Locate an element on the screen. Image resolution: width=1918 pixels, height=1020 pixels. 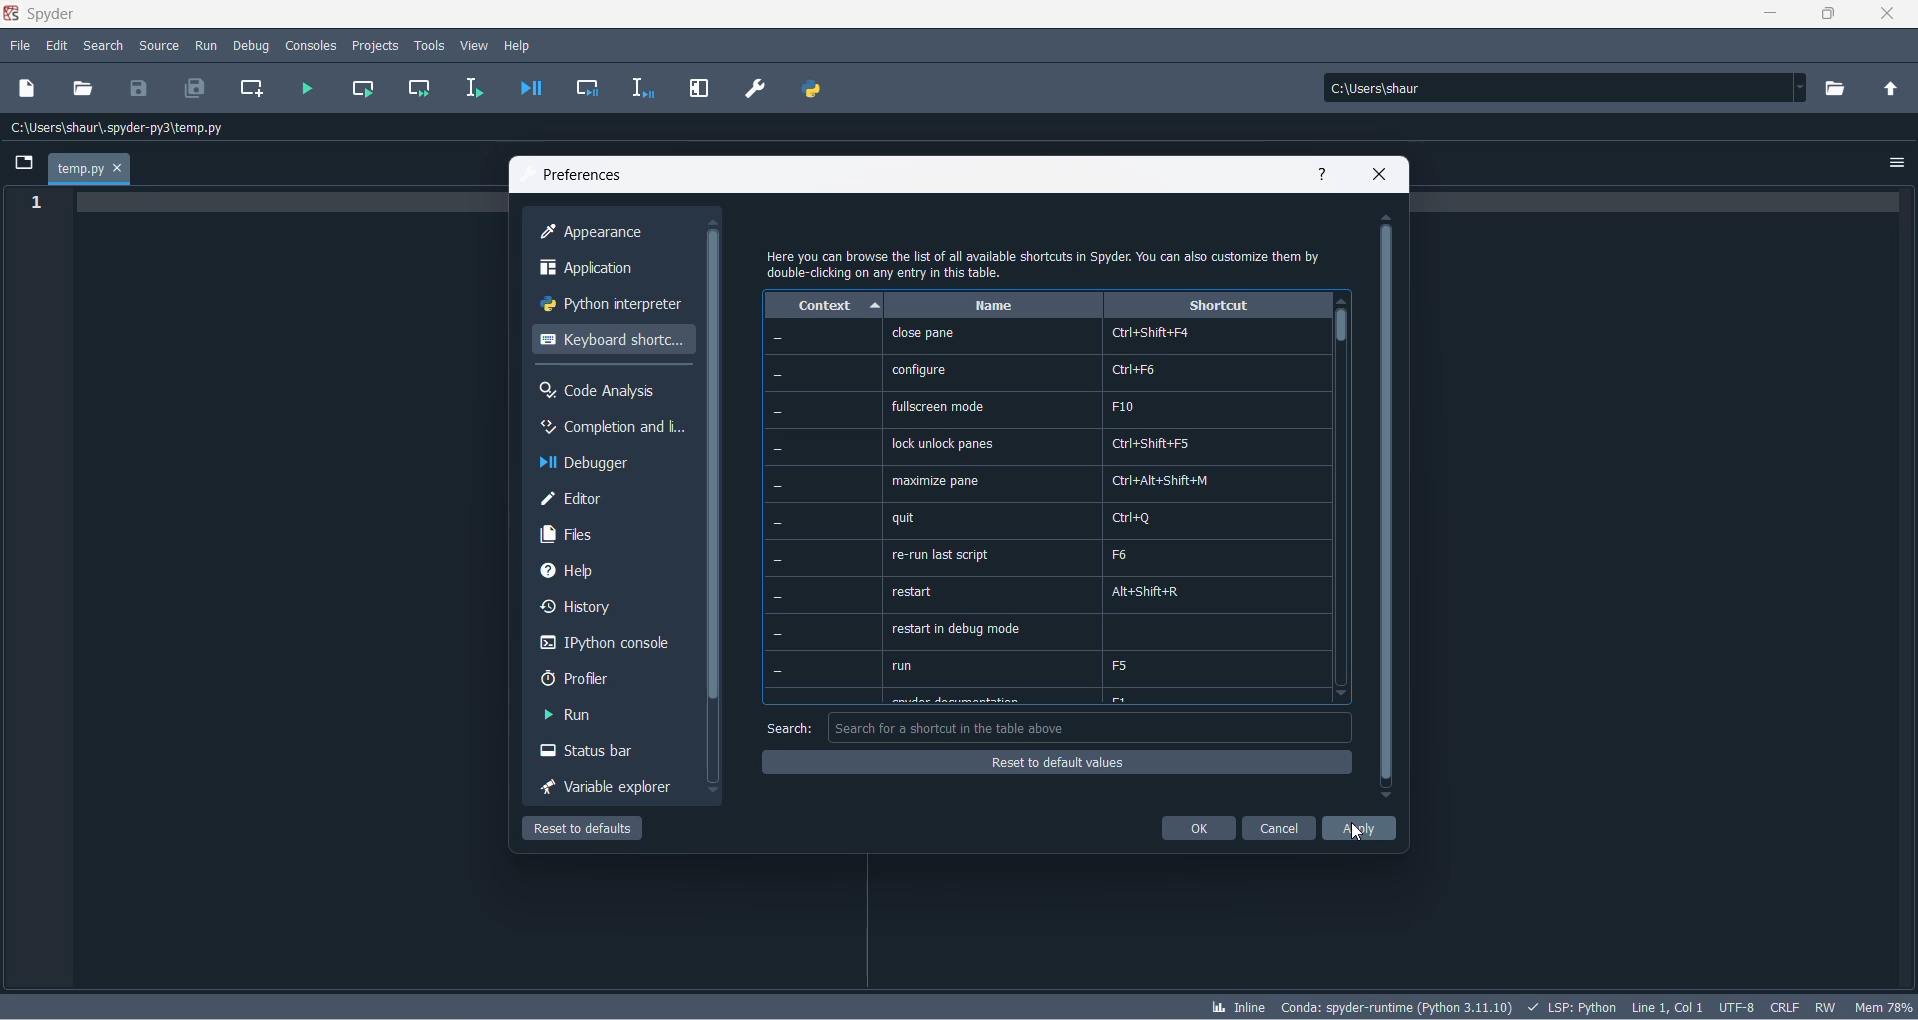
file control is located at coordinates (1830, 1006).